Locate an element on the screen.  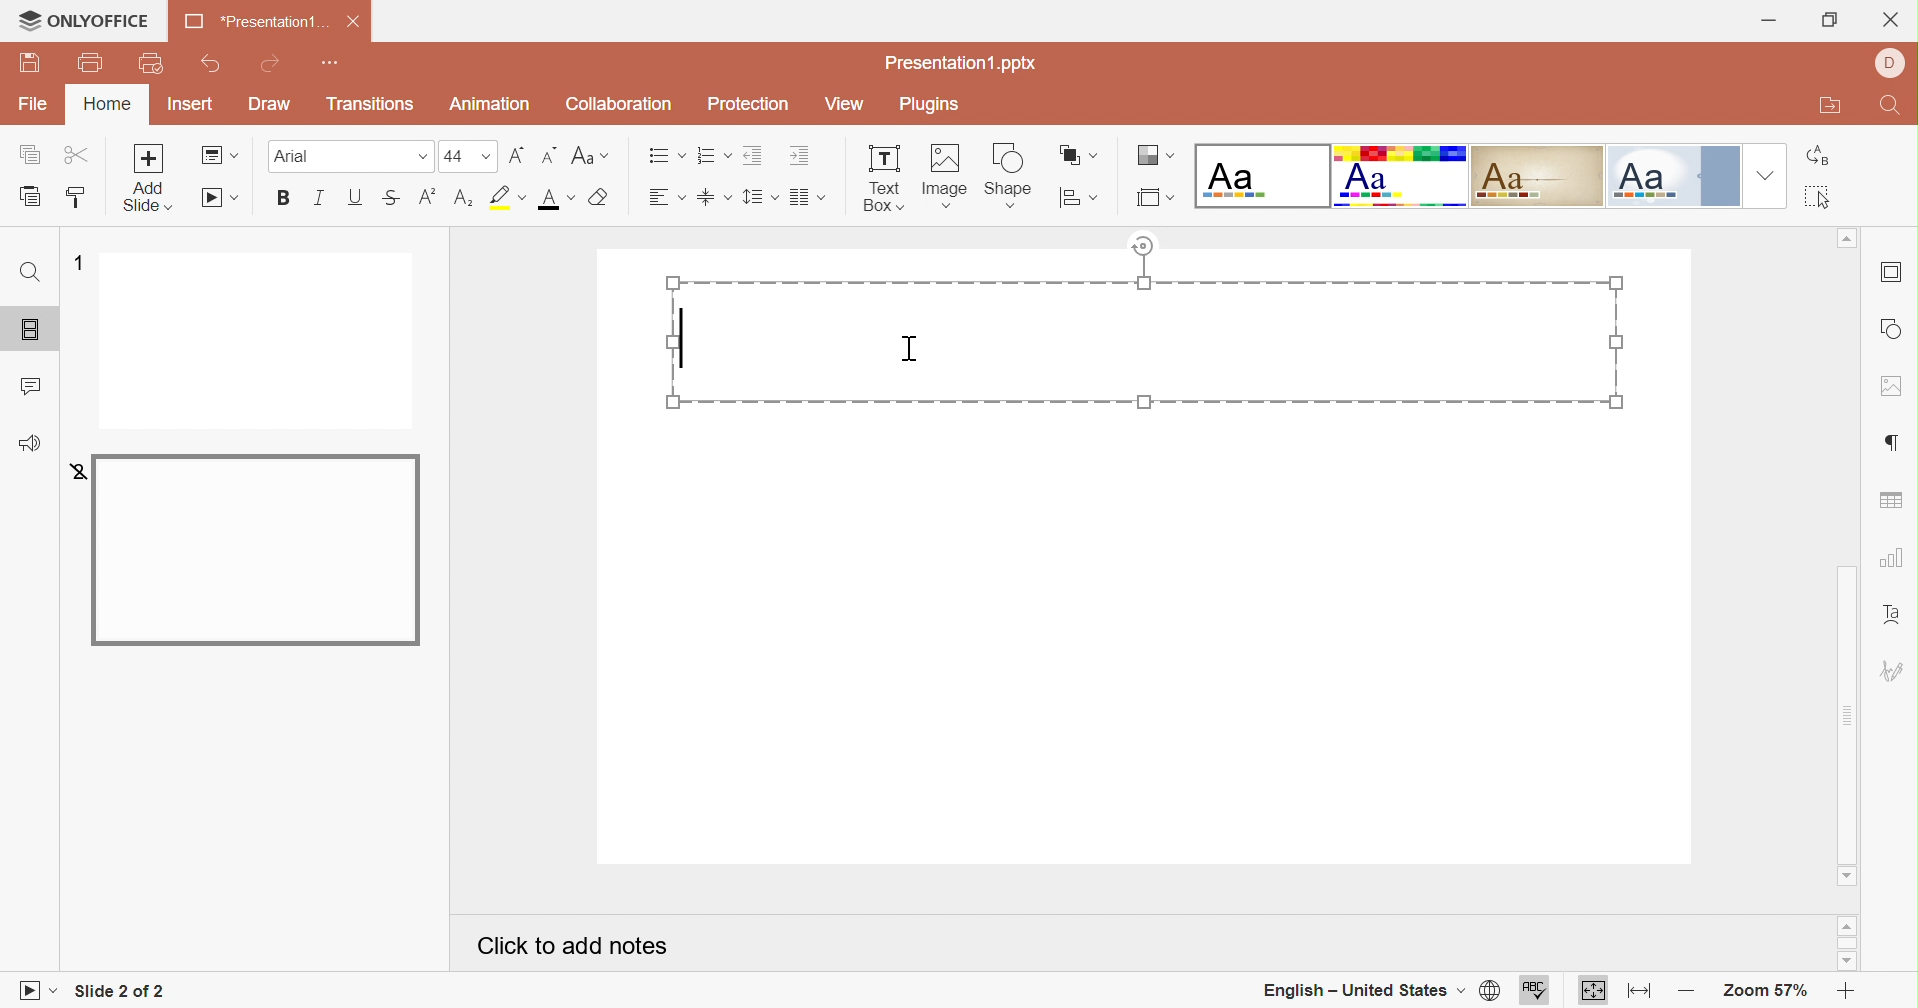
Plugins is located at coordinates (930, 105).